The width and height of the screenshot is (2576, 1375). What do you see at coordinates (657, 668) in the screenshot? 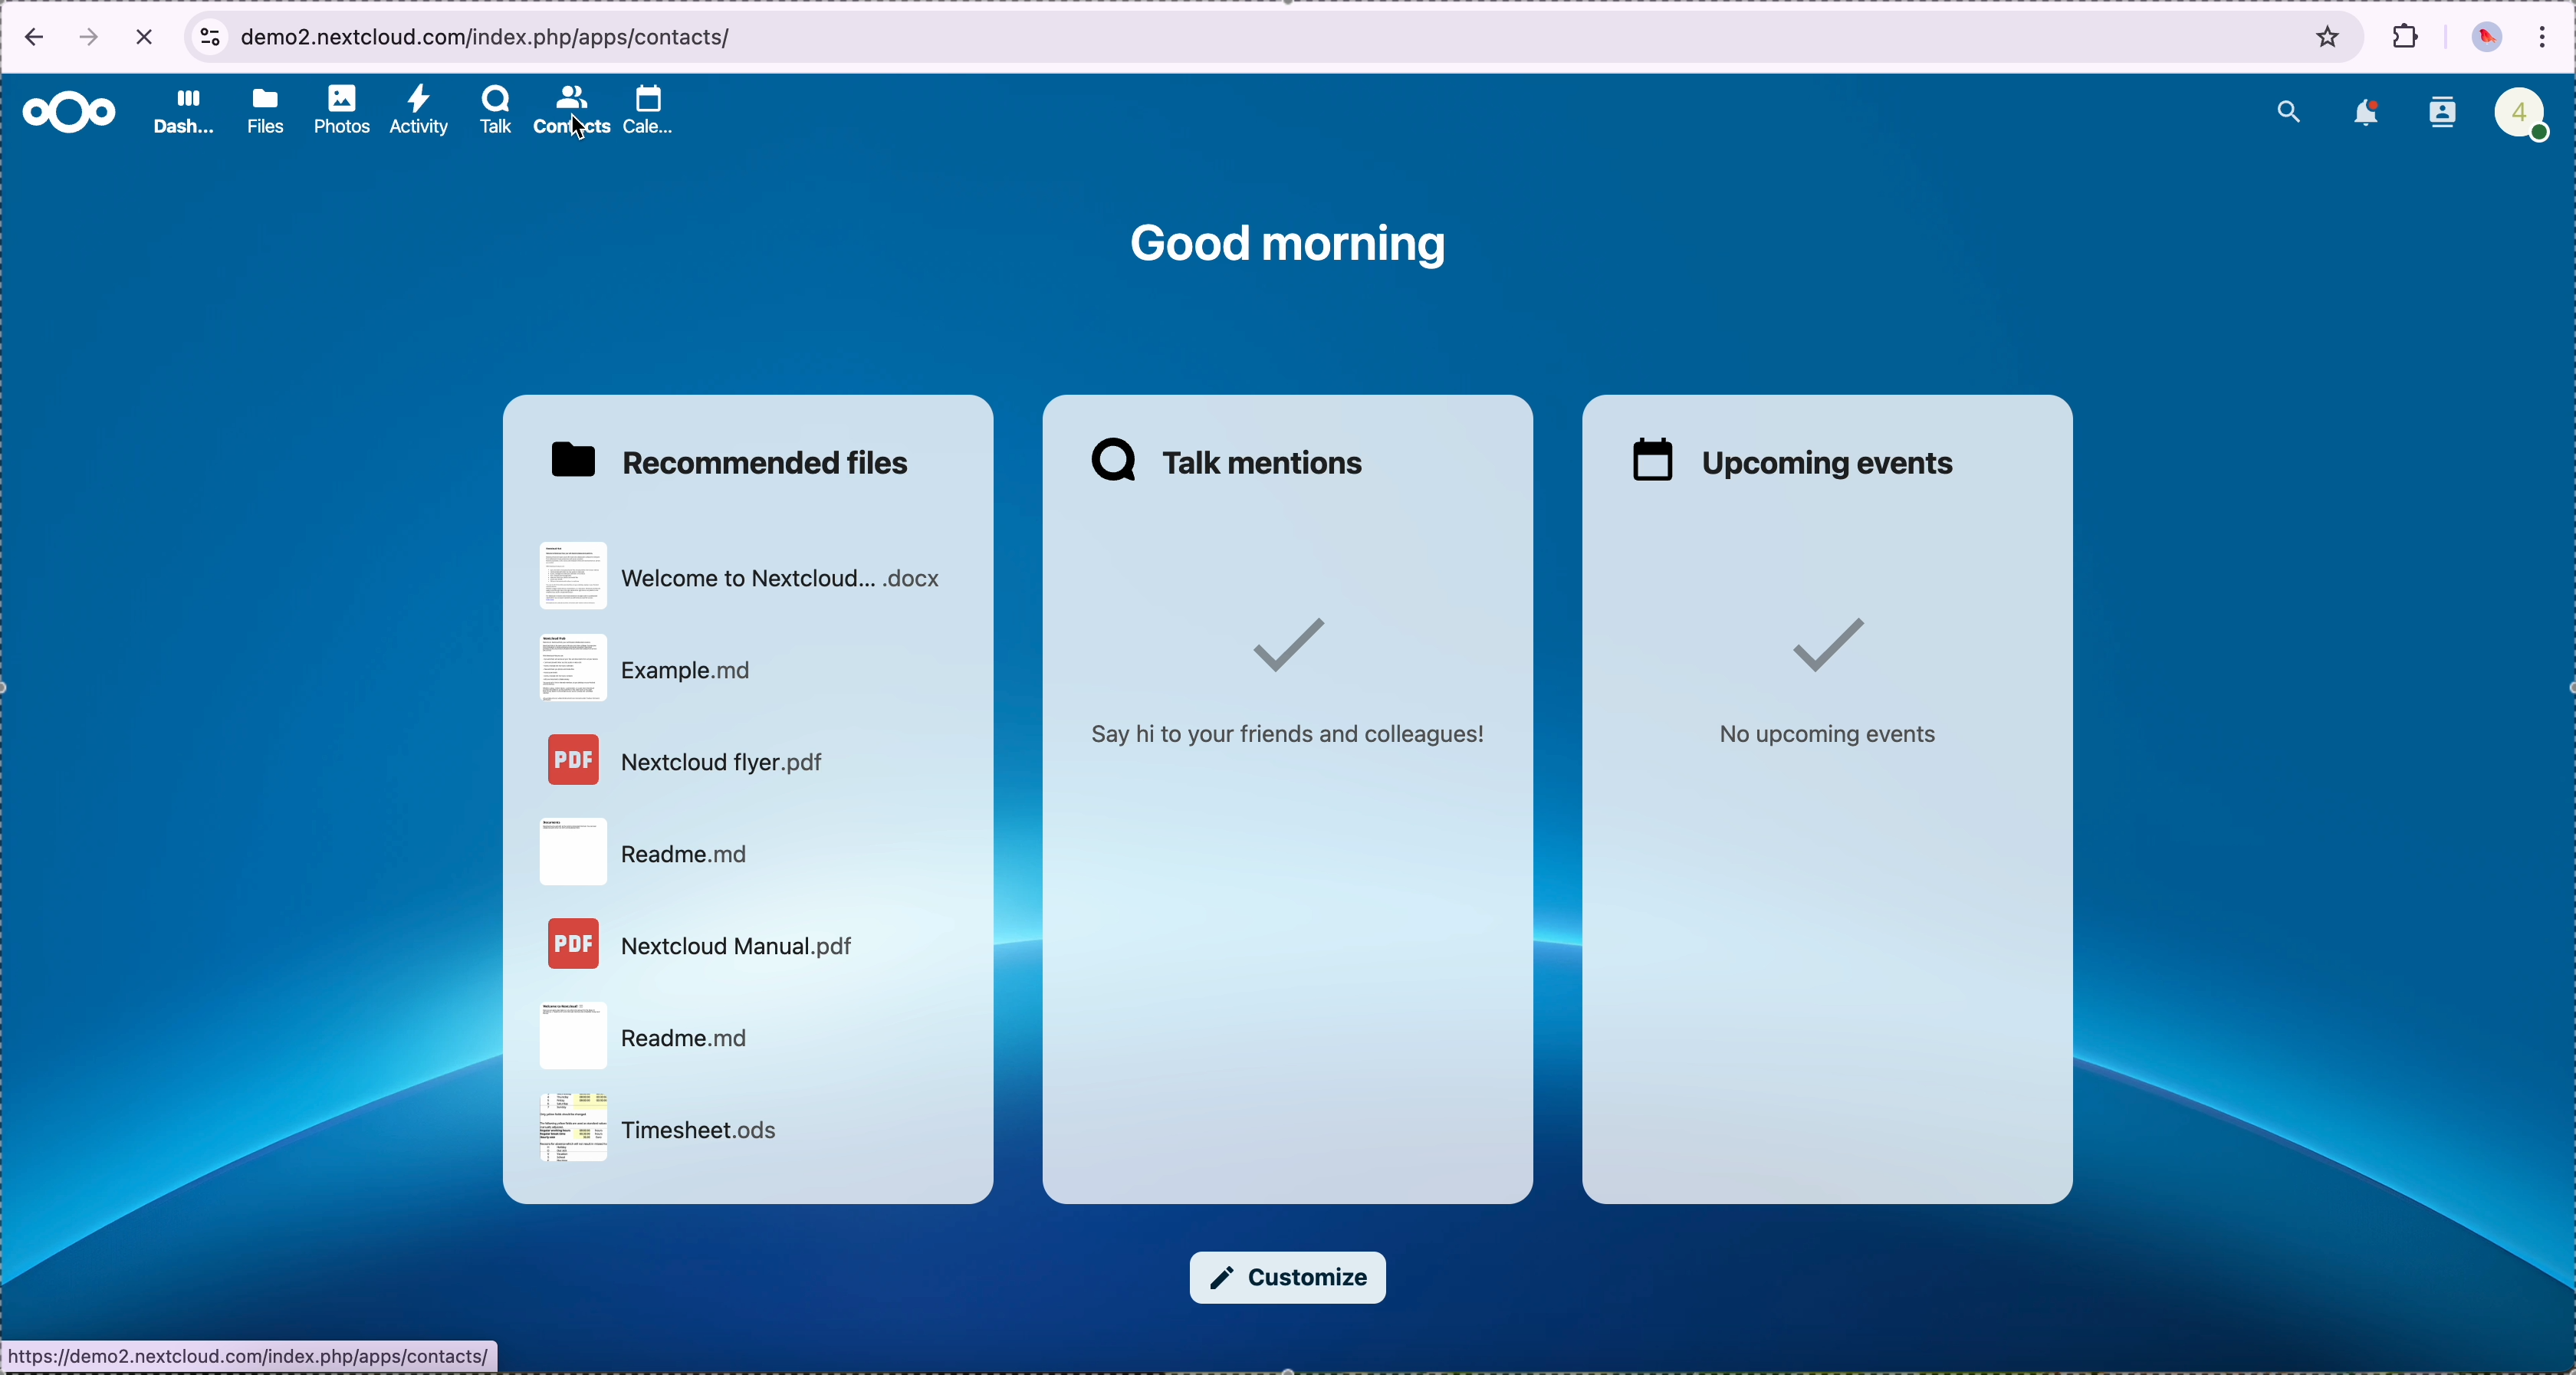
I see `file` at bounding box center [657, 668].